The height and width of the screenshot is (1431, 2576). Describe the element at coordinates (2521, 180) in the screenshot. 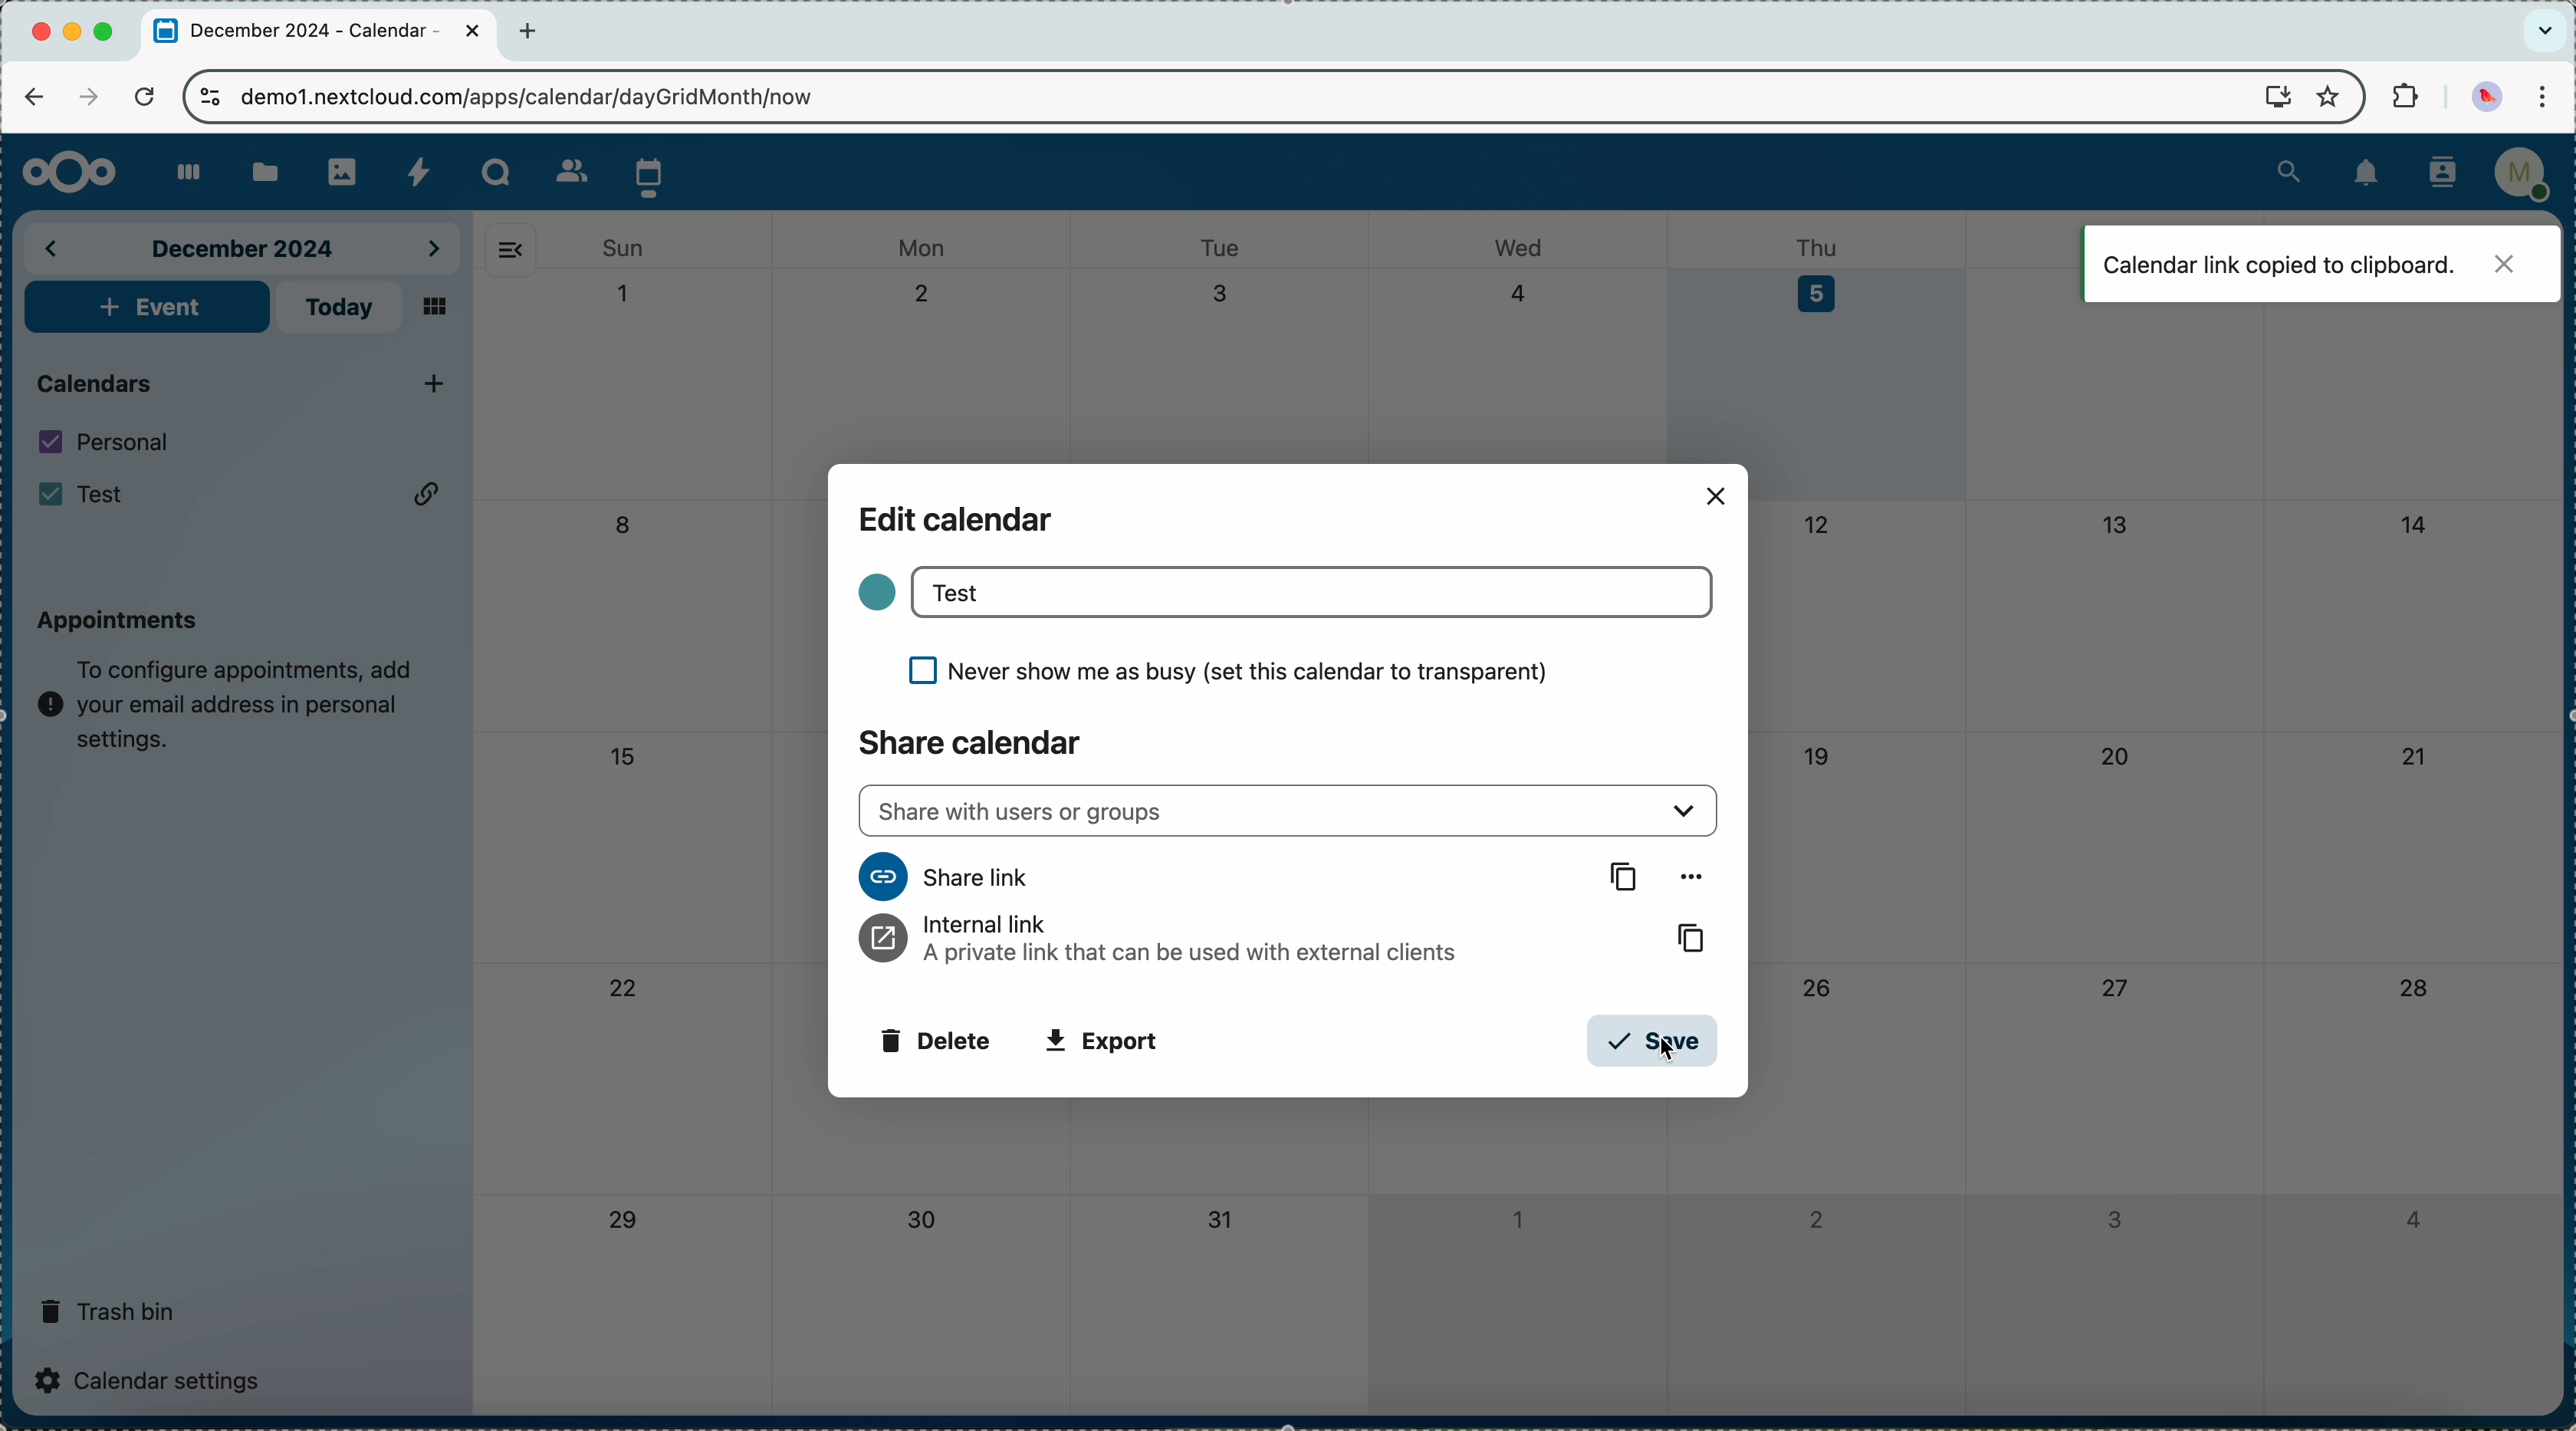

I see `user profile` at that location.